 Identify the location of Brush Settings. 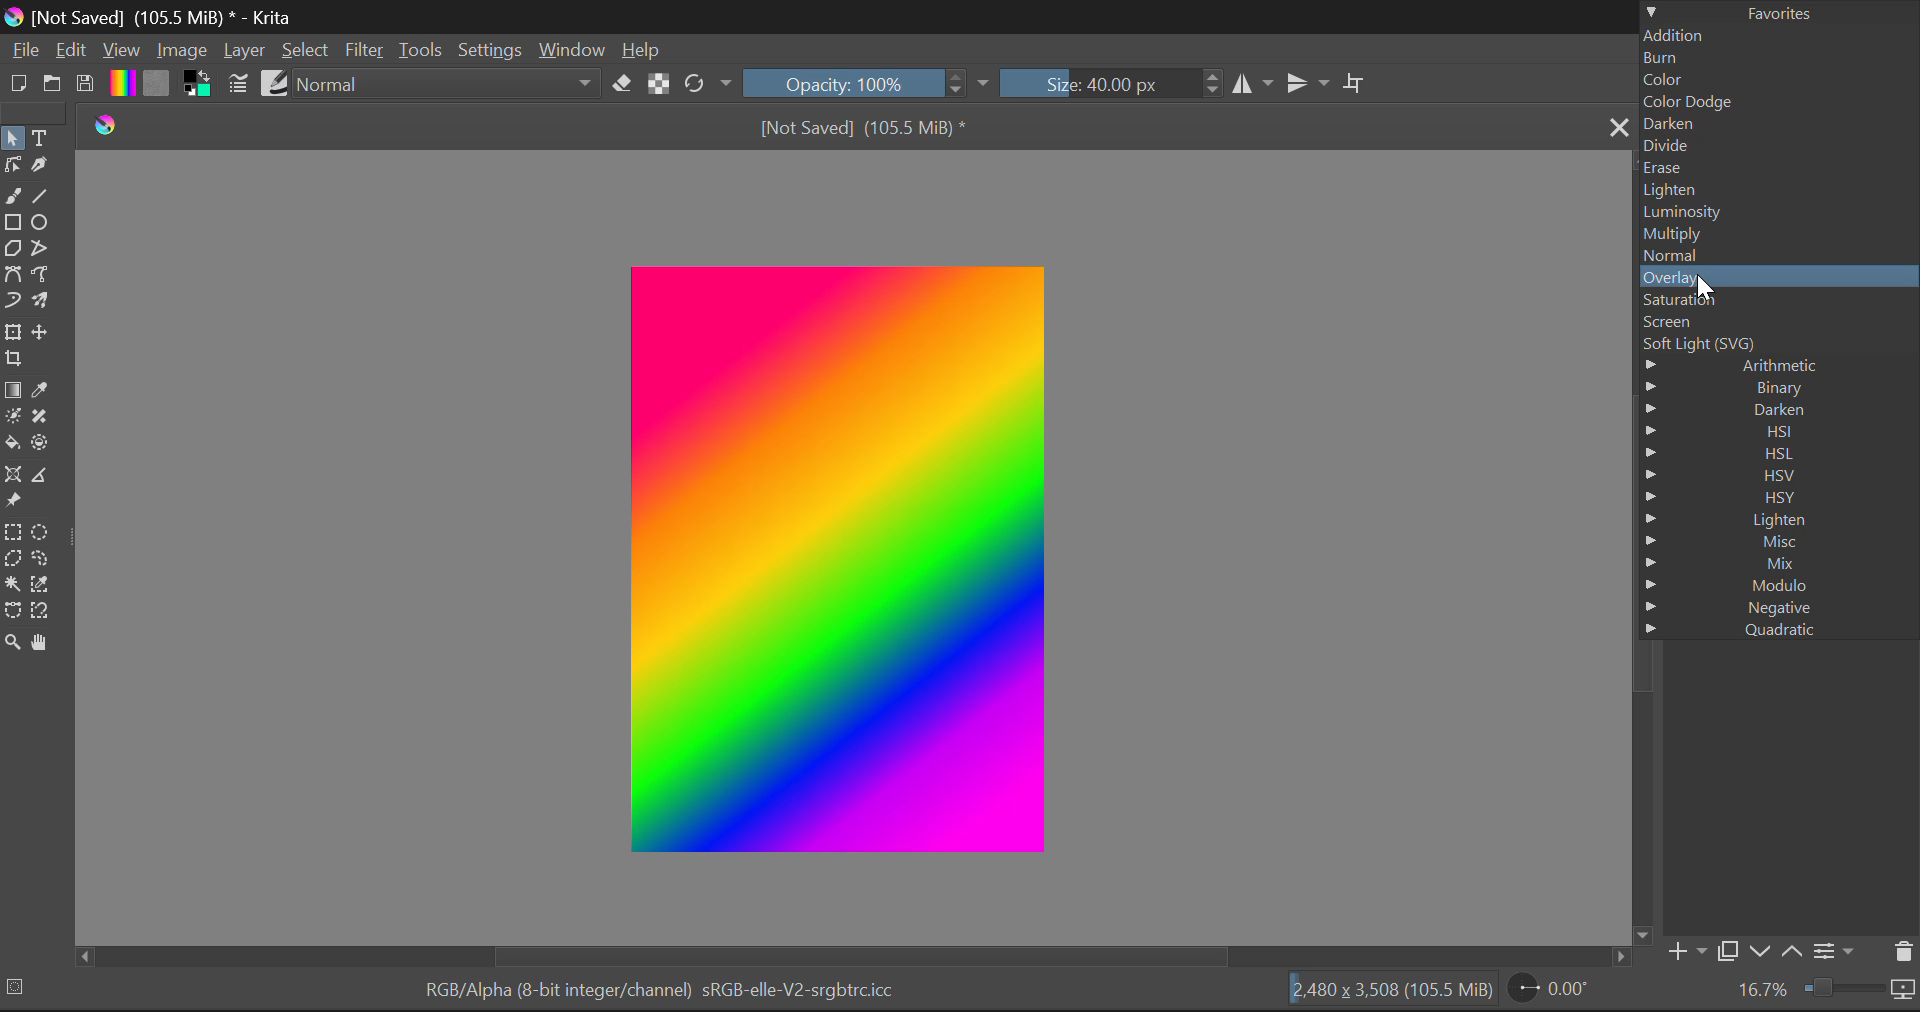
(240, 83).